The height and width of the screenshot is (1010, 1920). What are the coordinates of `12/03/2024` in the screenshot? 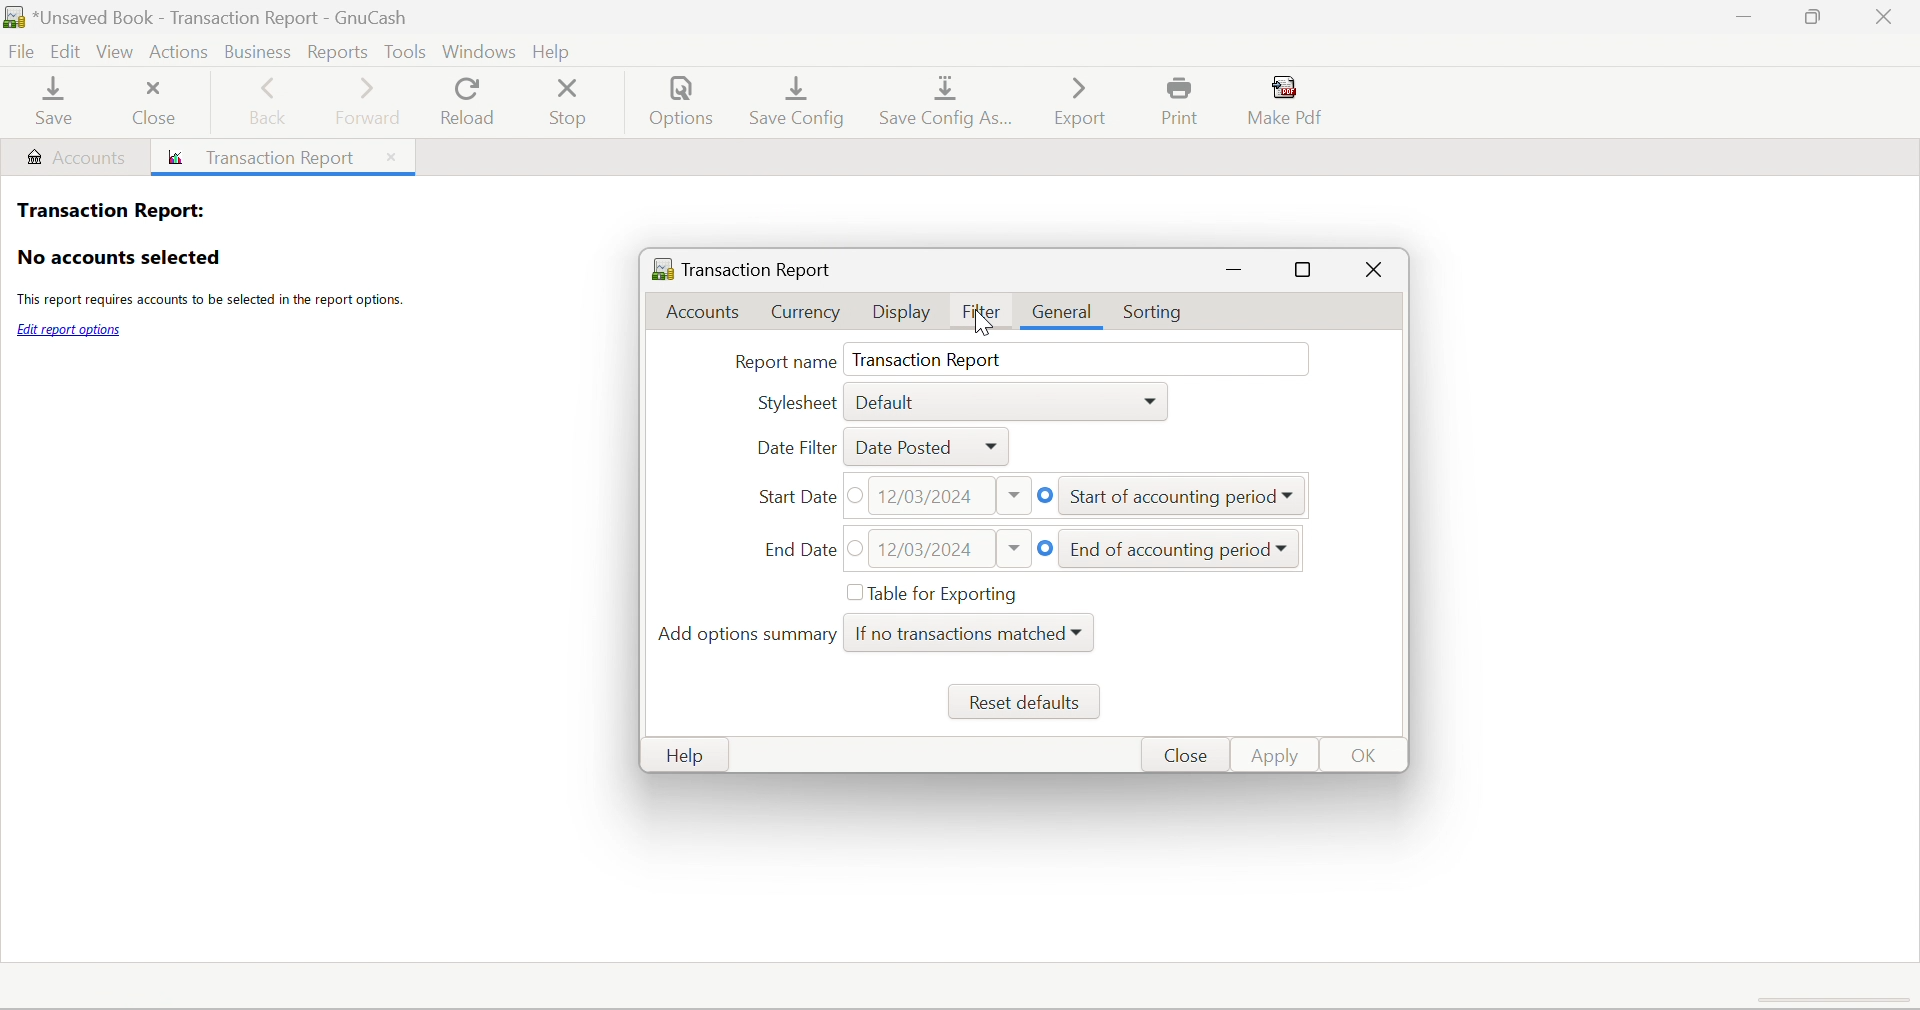 It's located at (929, 550).